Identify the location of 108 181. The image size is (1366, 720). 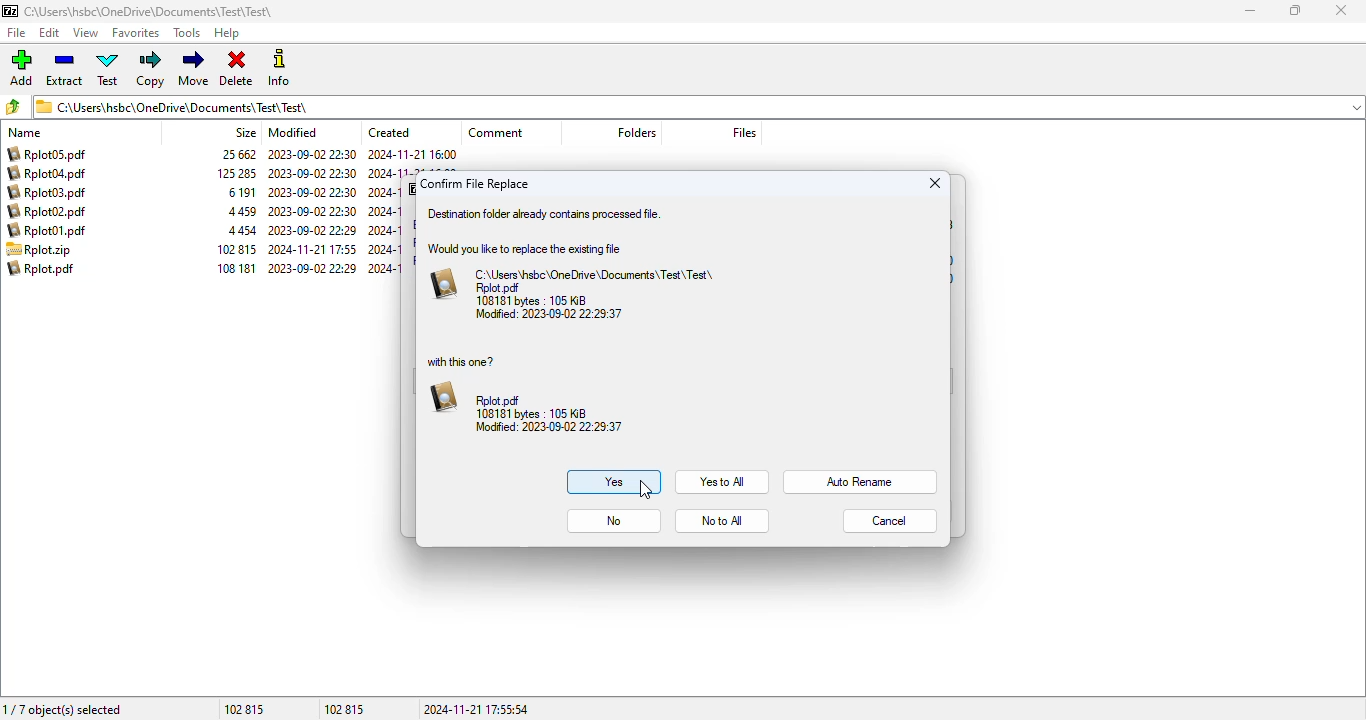
(233, 268).